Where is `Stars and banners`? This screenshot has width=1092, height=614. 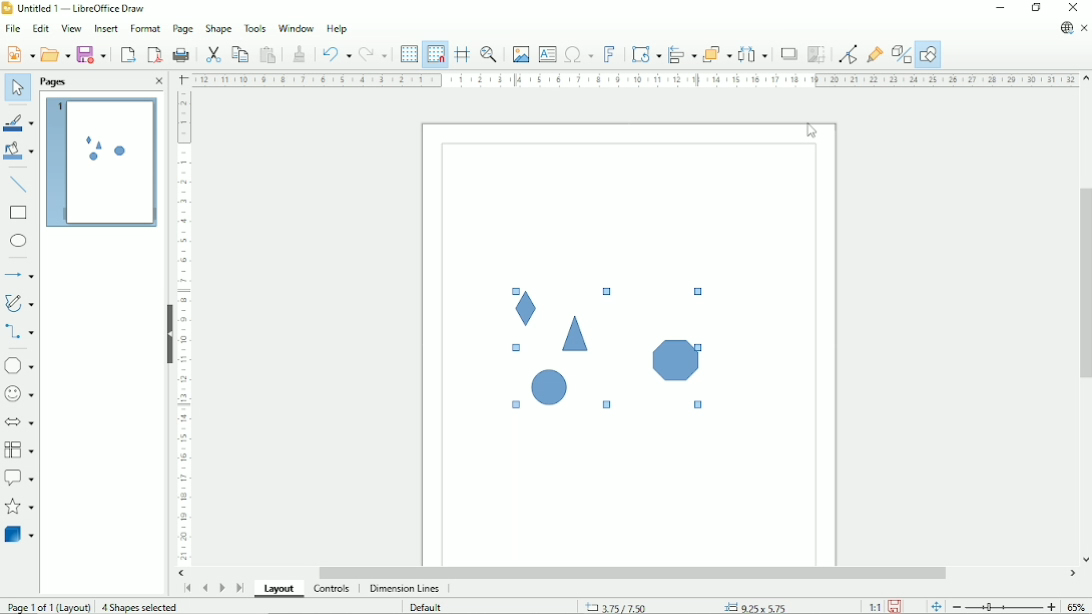
Stars and banners is located at coordinates (21, 508).